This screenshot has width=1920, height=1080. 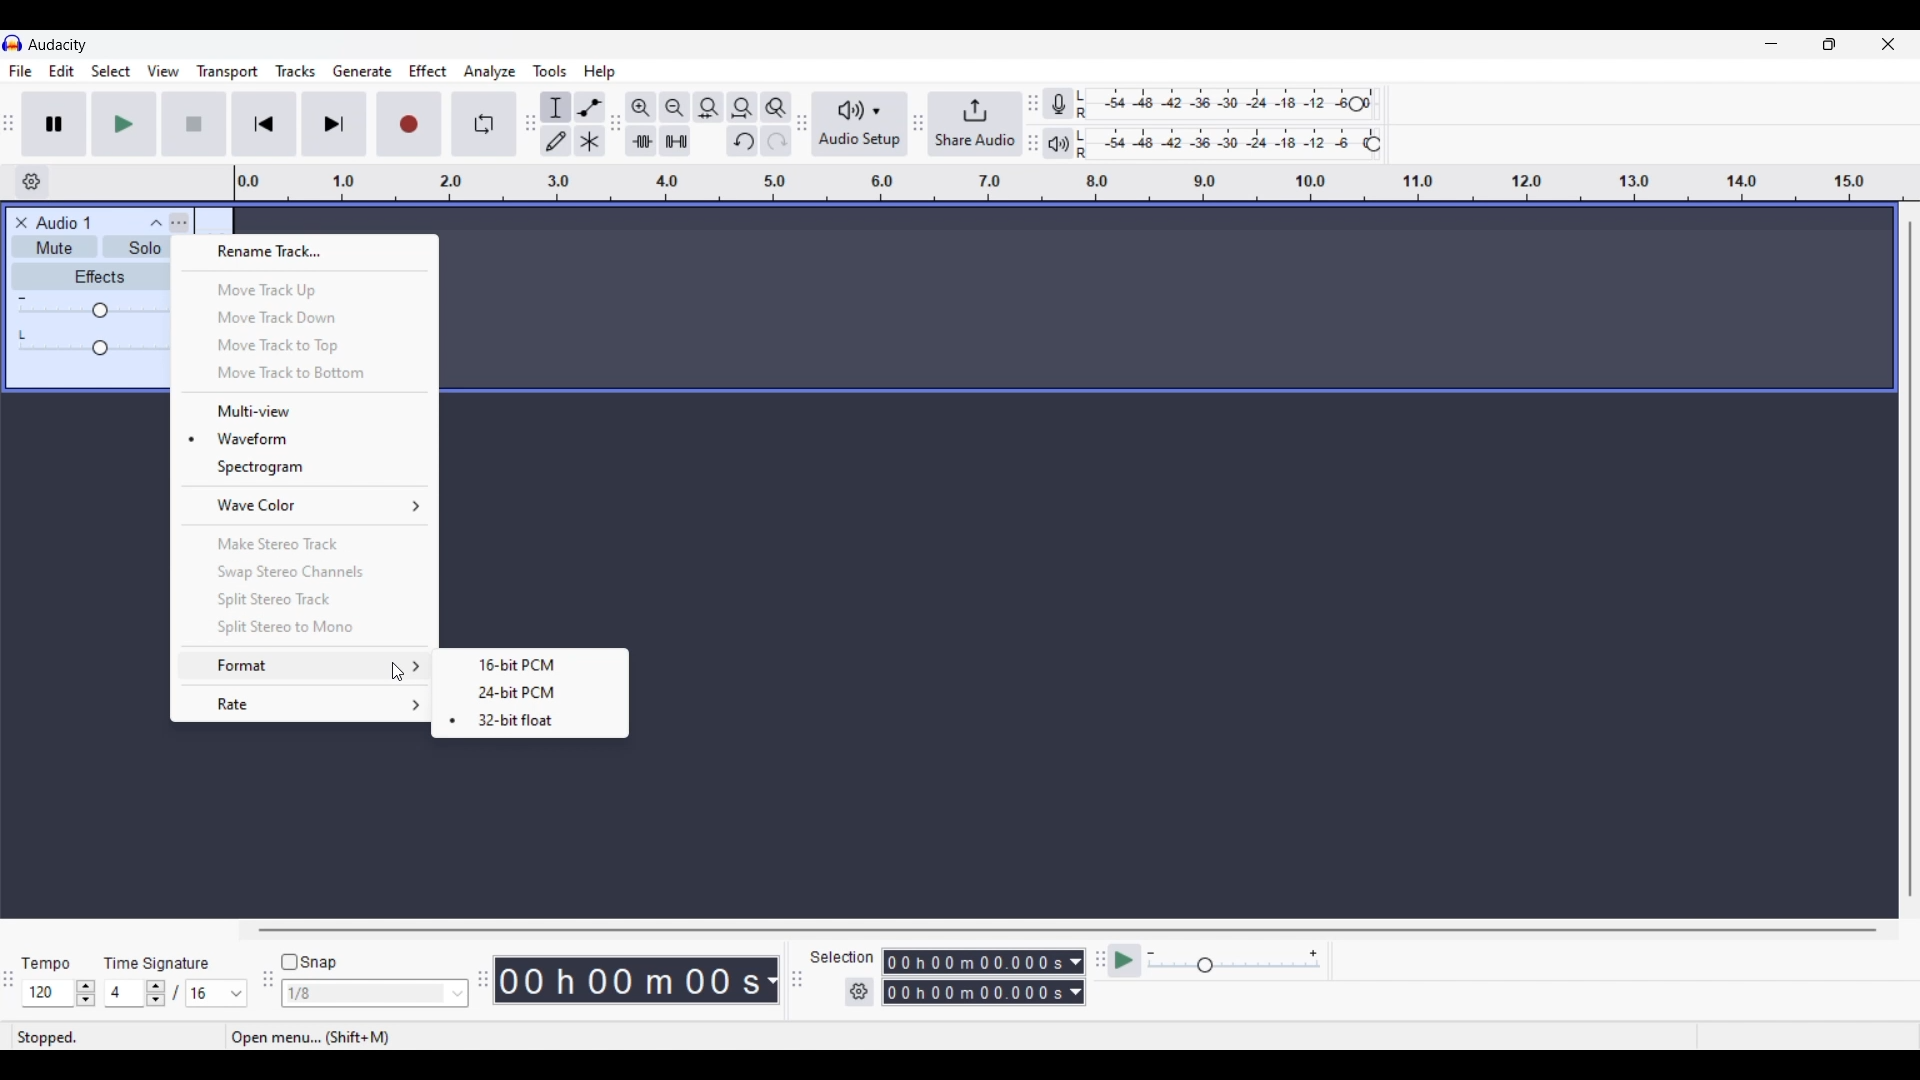 What do you see at coordinates (47, 993) in the screenshot?
I see `Selected tempo` at bounding box center [47, 993].